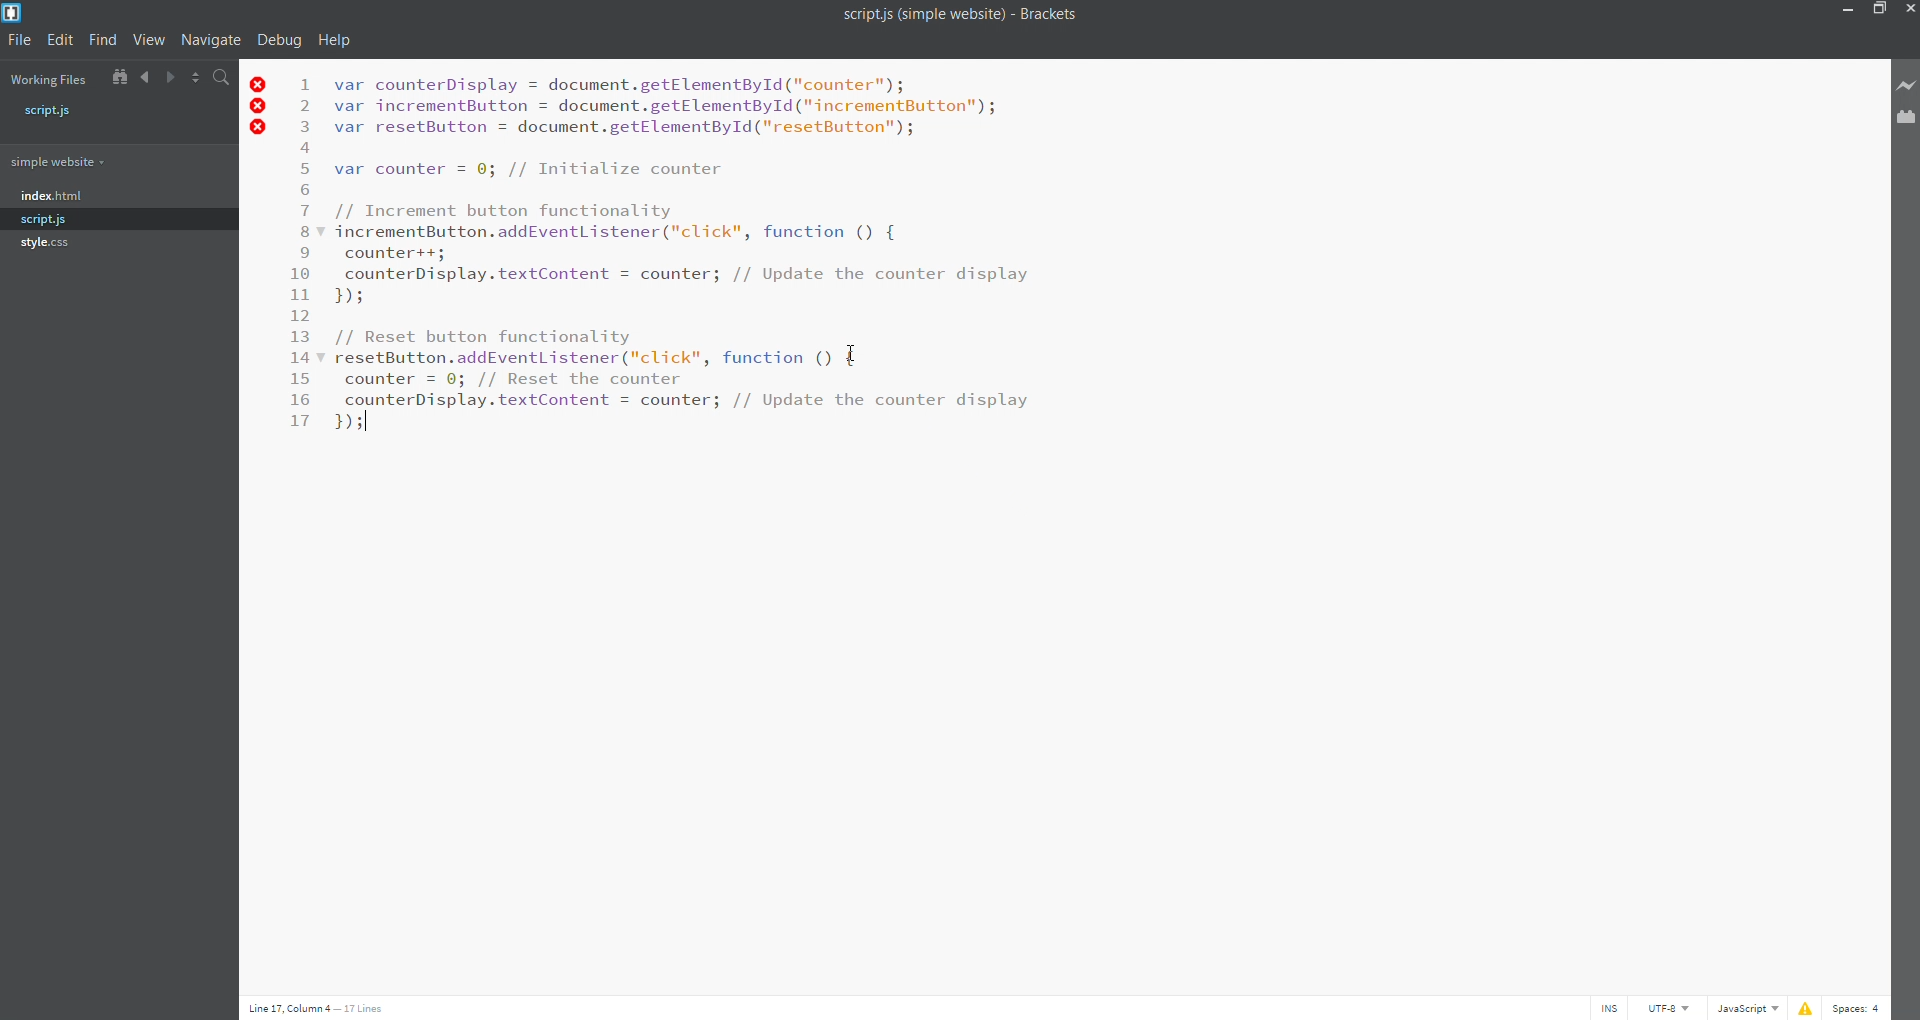 This screenshot has width=1920, height=1020. What do you see at coordinates (337, 40) in the screenshot?
I see `help` at bounding box center [337, 40].